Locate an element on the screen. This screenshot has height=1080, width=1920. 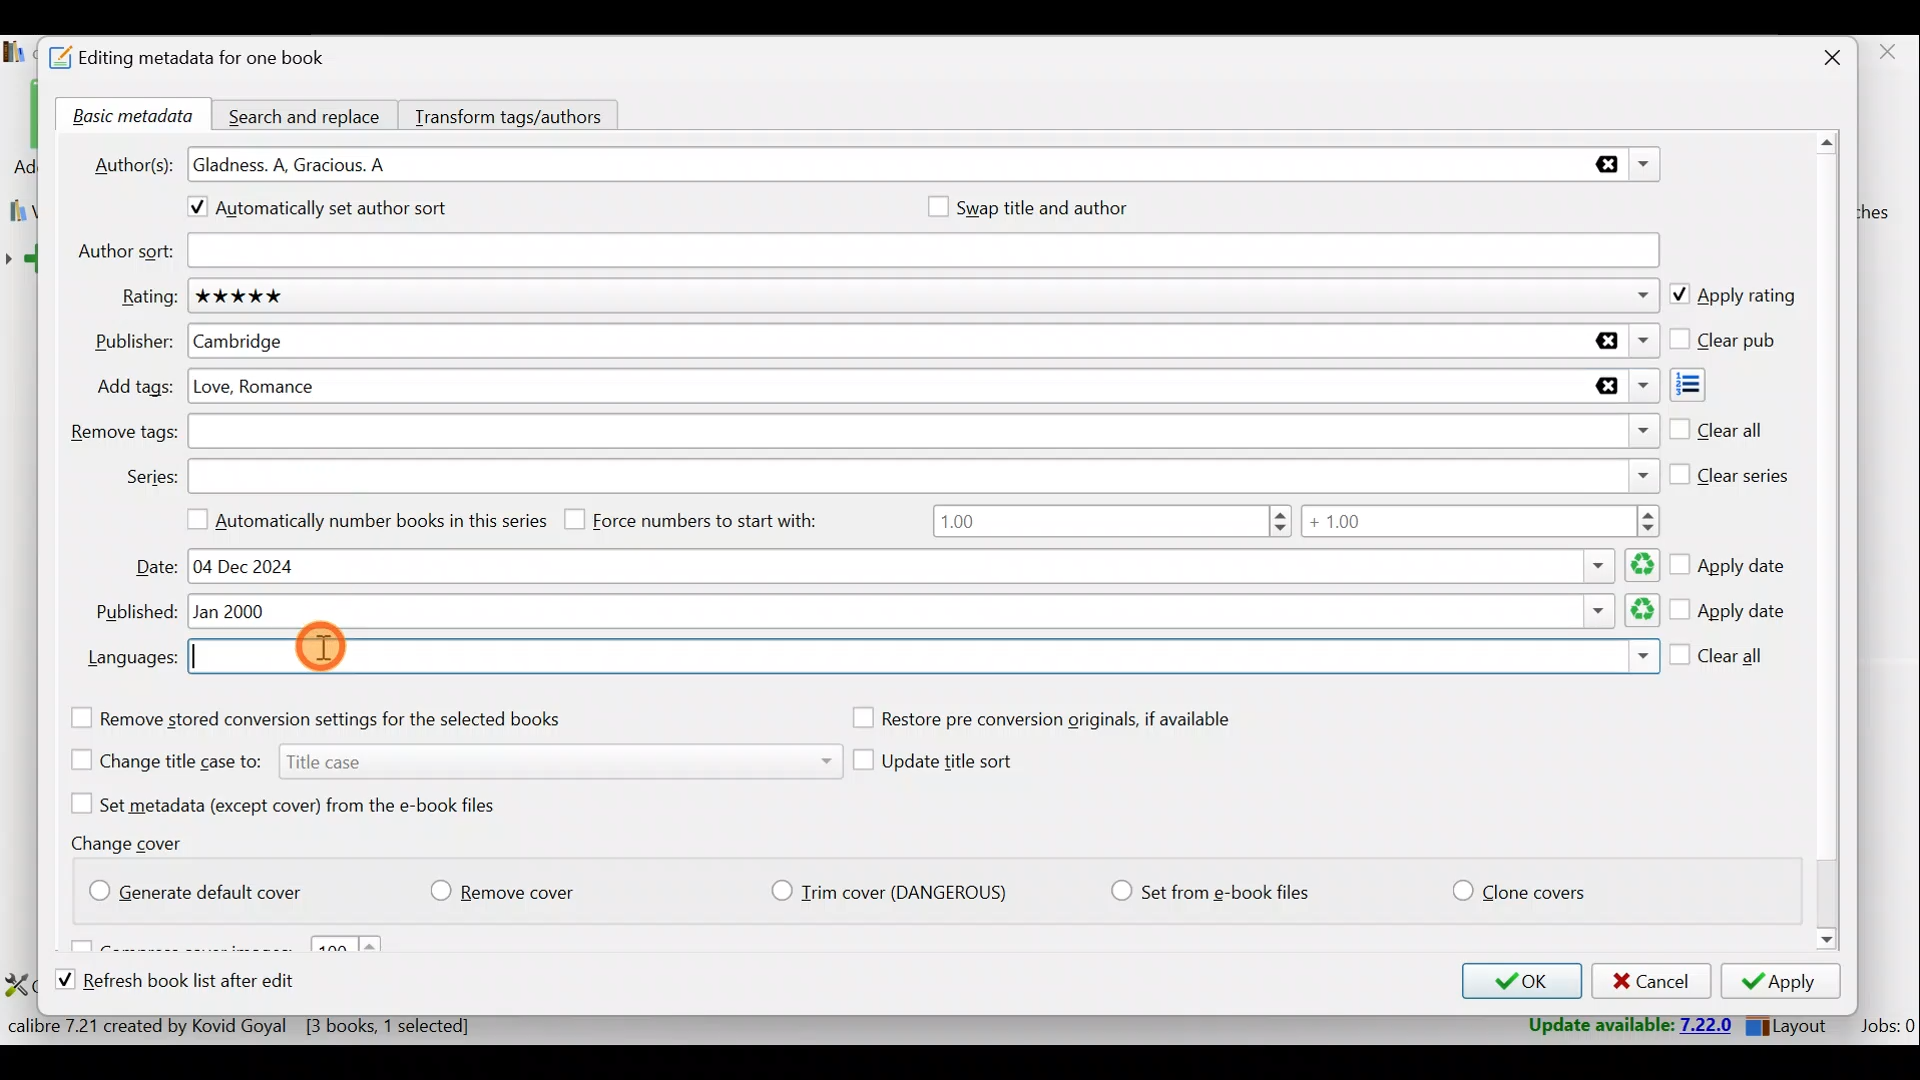
Remove stored conversion settings for the selected books is located at coordinates (343, 718).